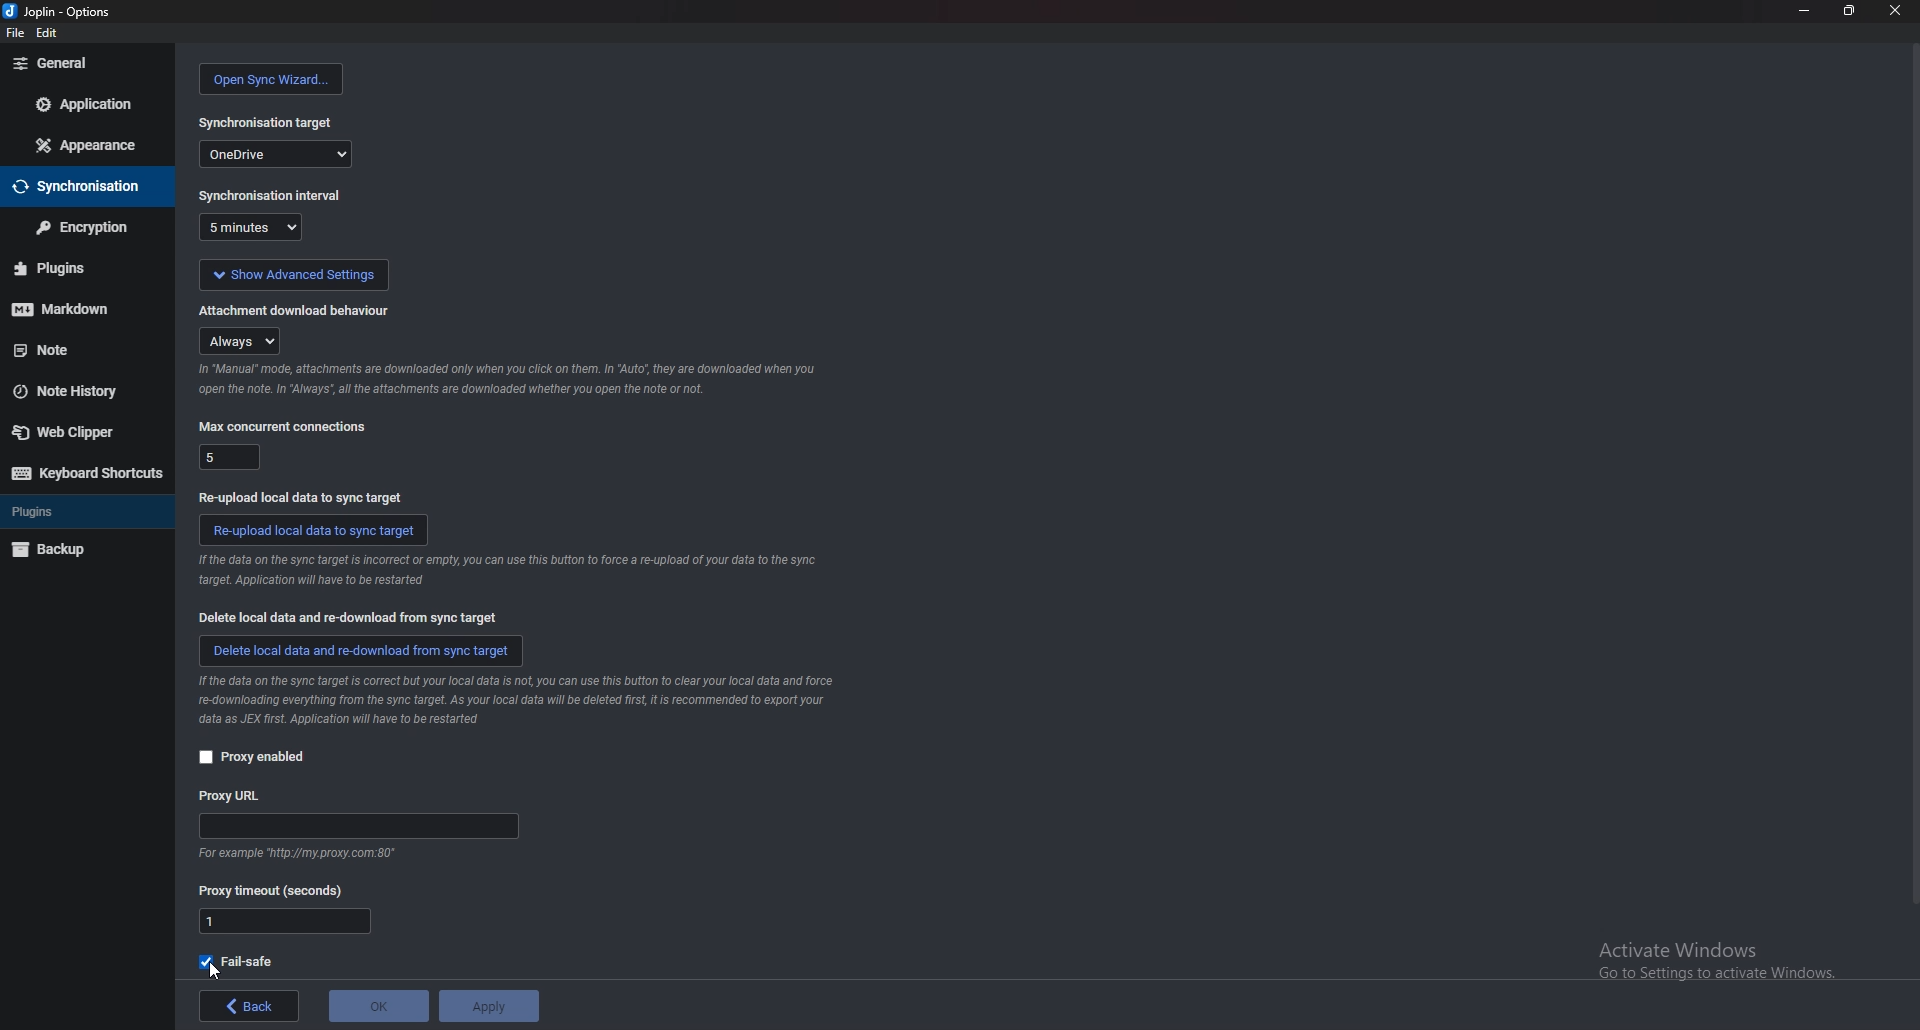  I want to click on resize, so click(1852, 11).